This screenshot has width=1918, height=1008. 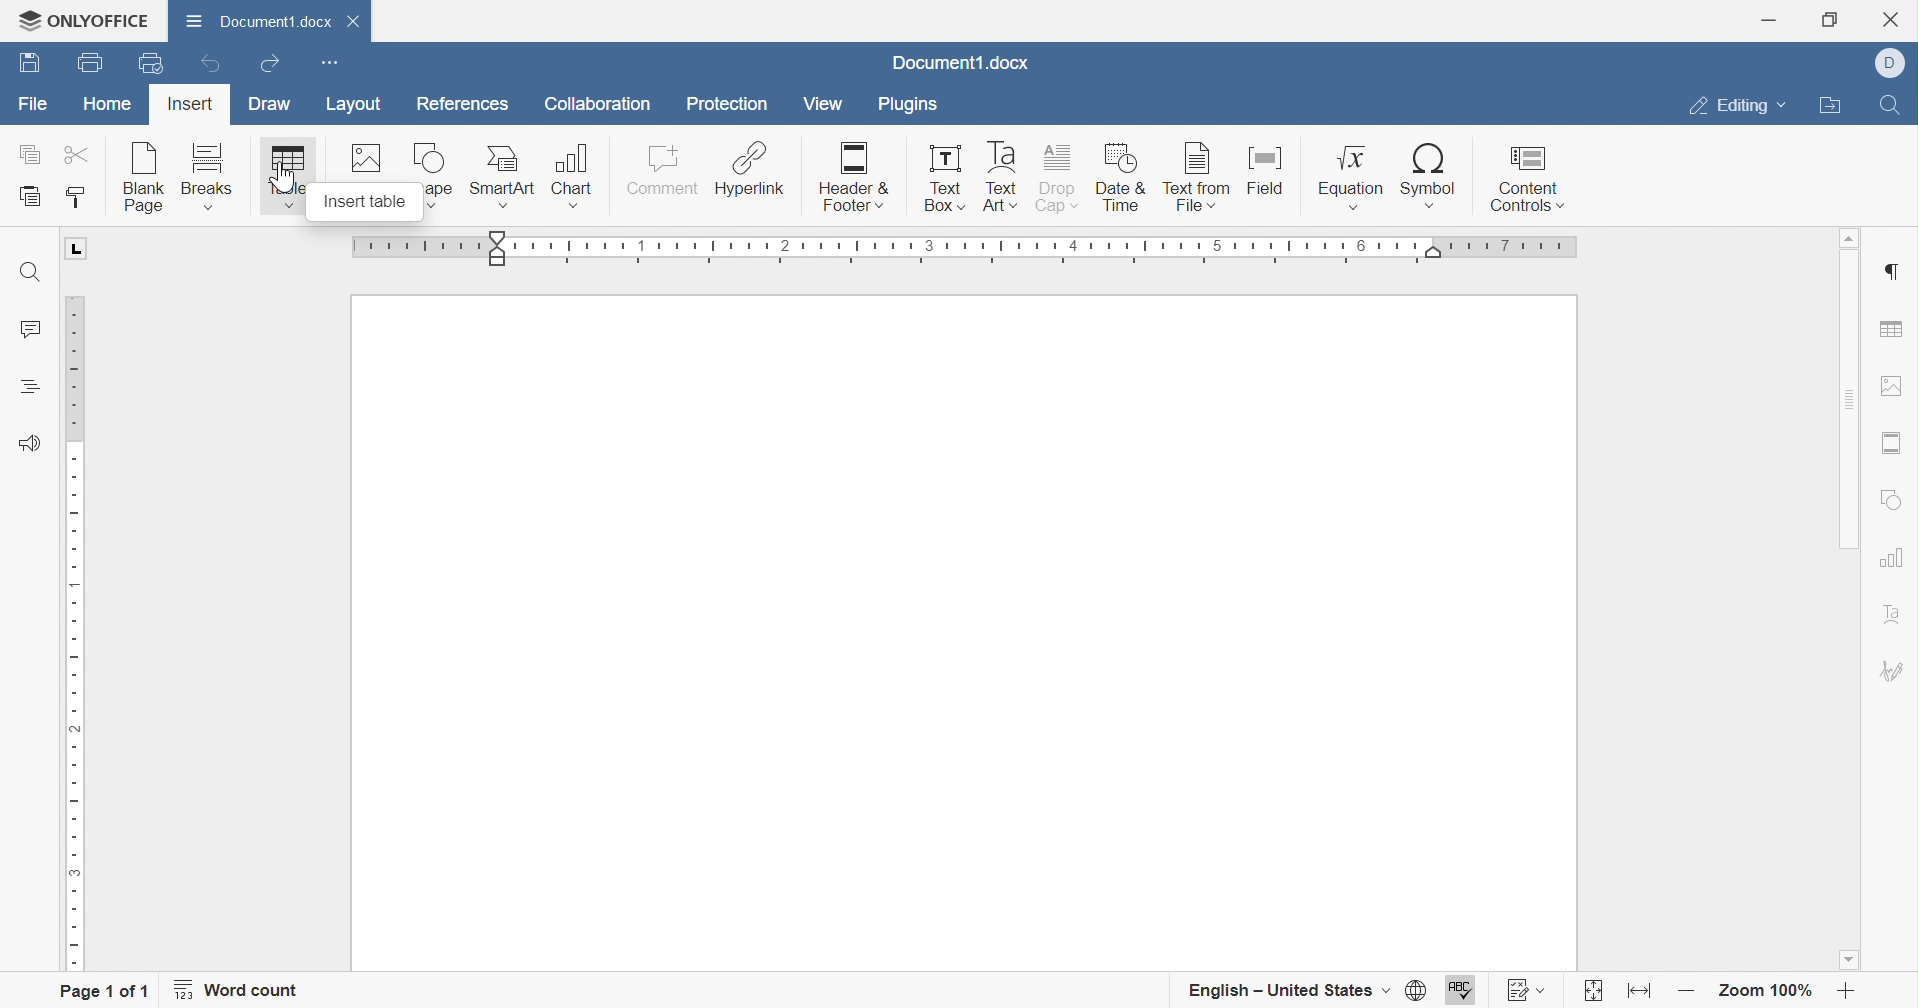 What do you see at coordinates (1895, 329) in the screenshot?
I see `Table settings` at bounding box center [1895, 329].